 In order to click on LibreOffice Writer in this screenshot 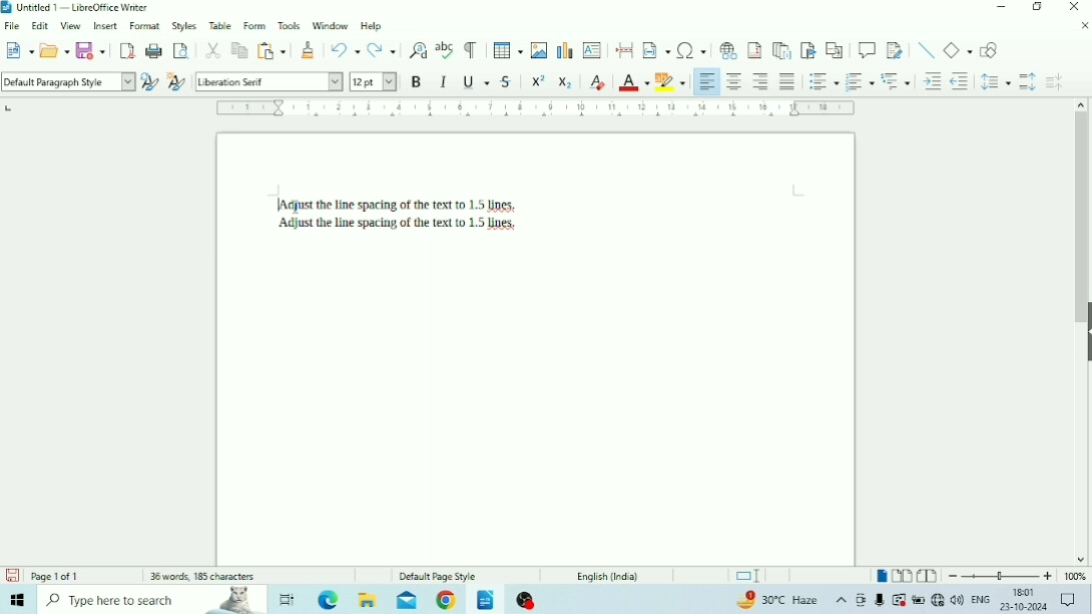, I will do `click(484, 600)`.